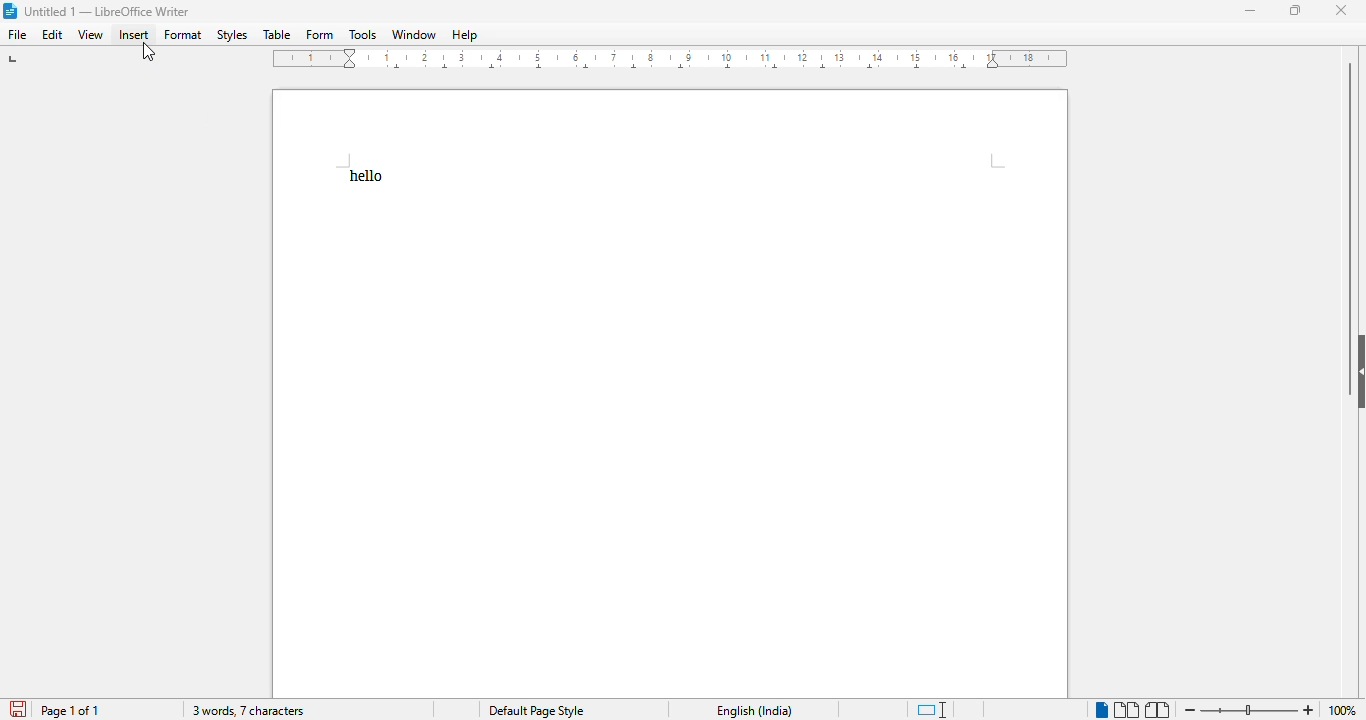  I want to click on styles, so click(233, 35).